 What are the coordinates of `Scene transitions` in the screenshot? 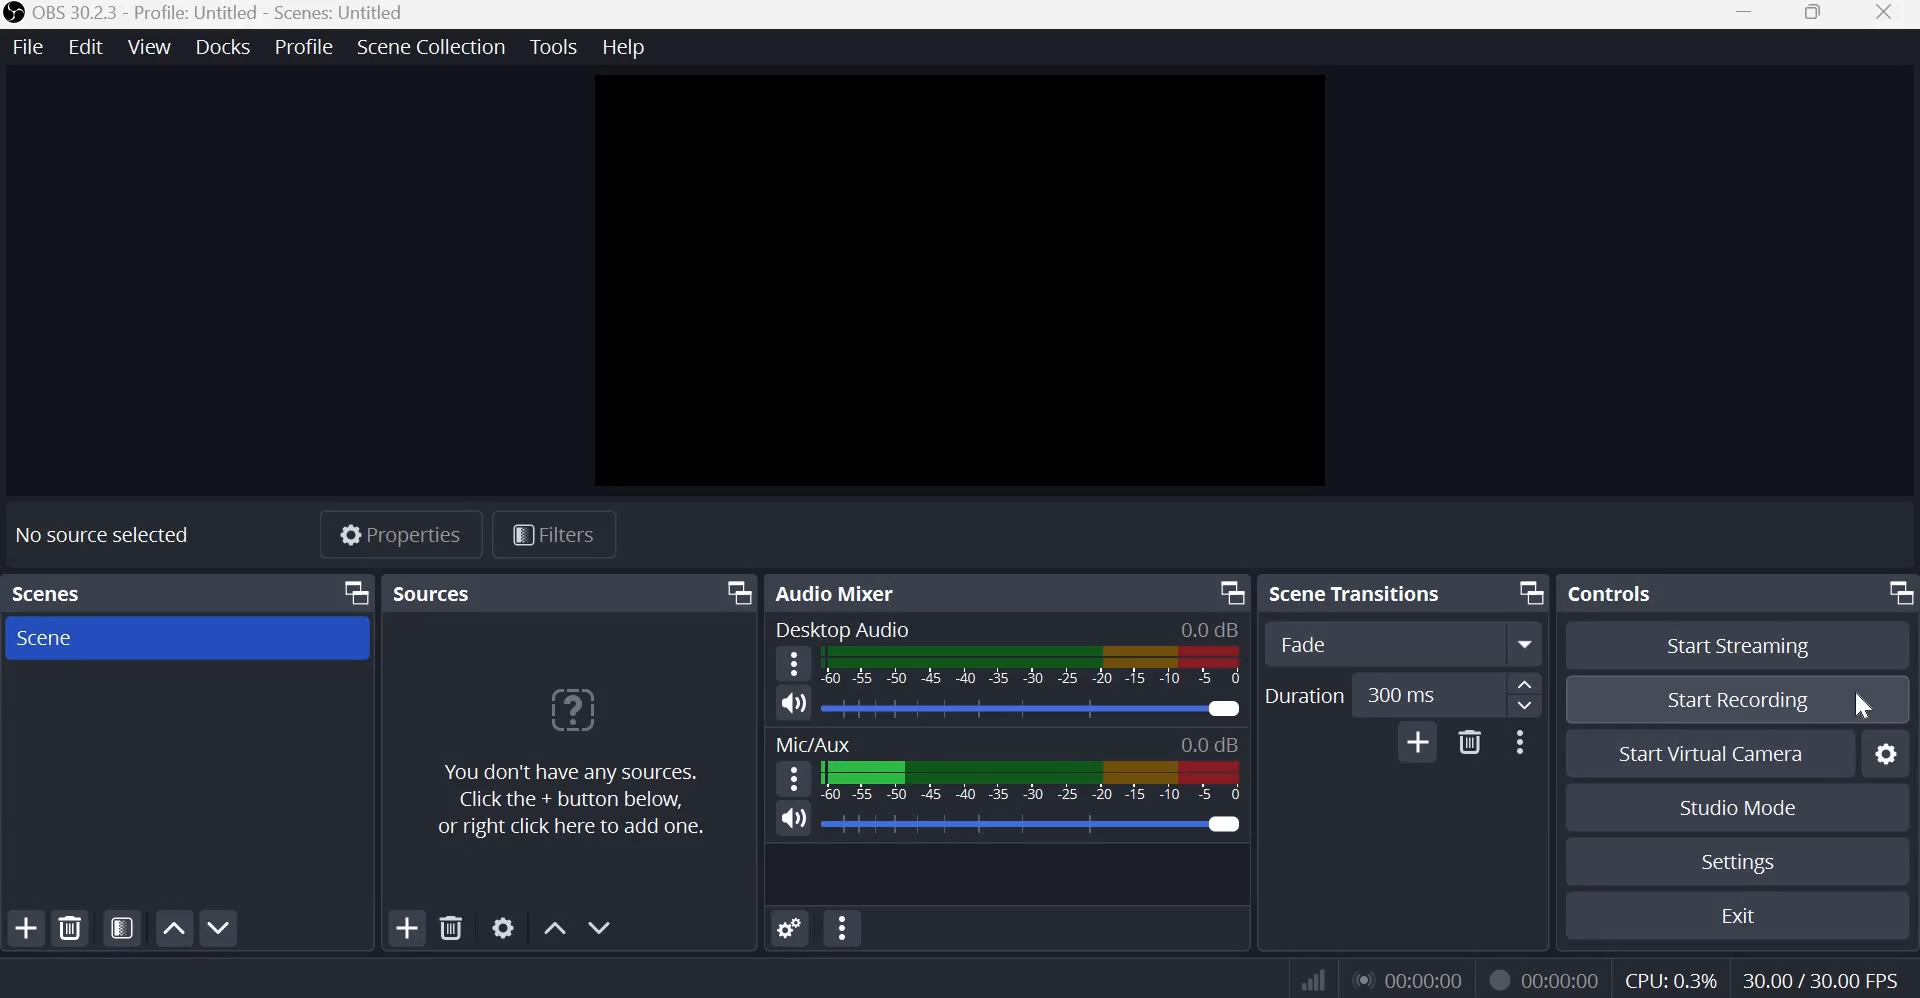 It's located at (1363, 594).